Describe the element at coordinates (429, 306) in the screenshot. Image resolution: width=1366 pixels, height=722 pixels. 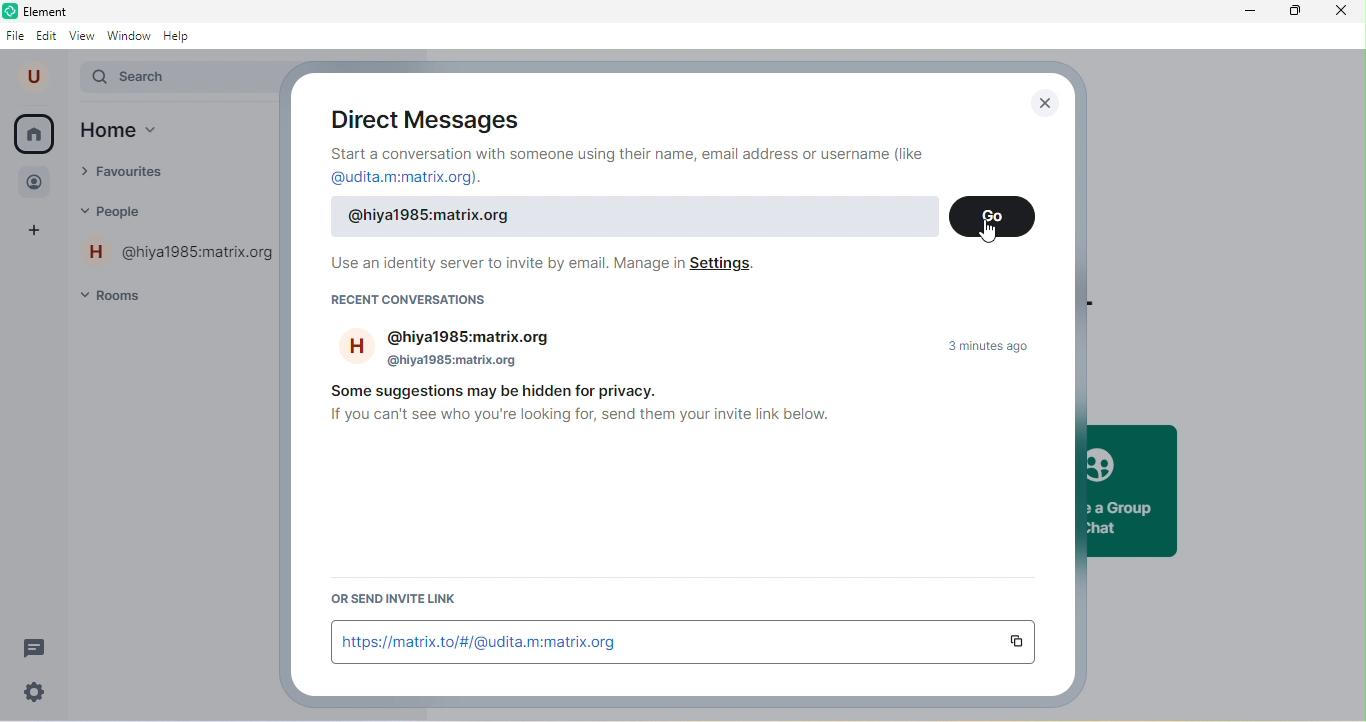
I see `recent conversations` at that location.